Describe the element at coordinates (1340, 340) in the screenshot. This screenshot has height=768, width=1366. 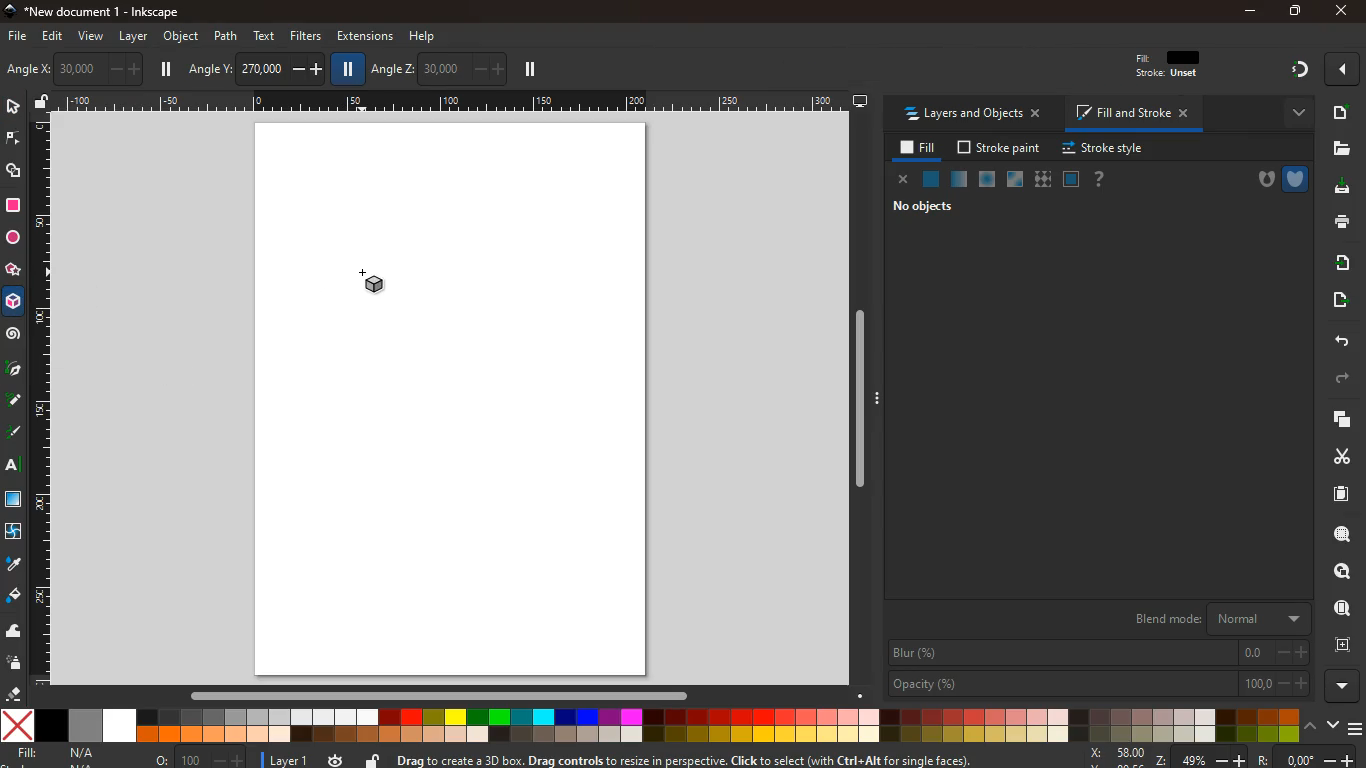
I see `back` at that location.